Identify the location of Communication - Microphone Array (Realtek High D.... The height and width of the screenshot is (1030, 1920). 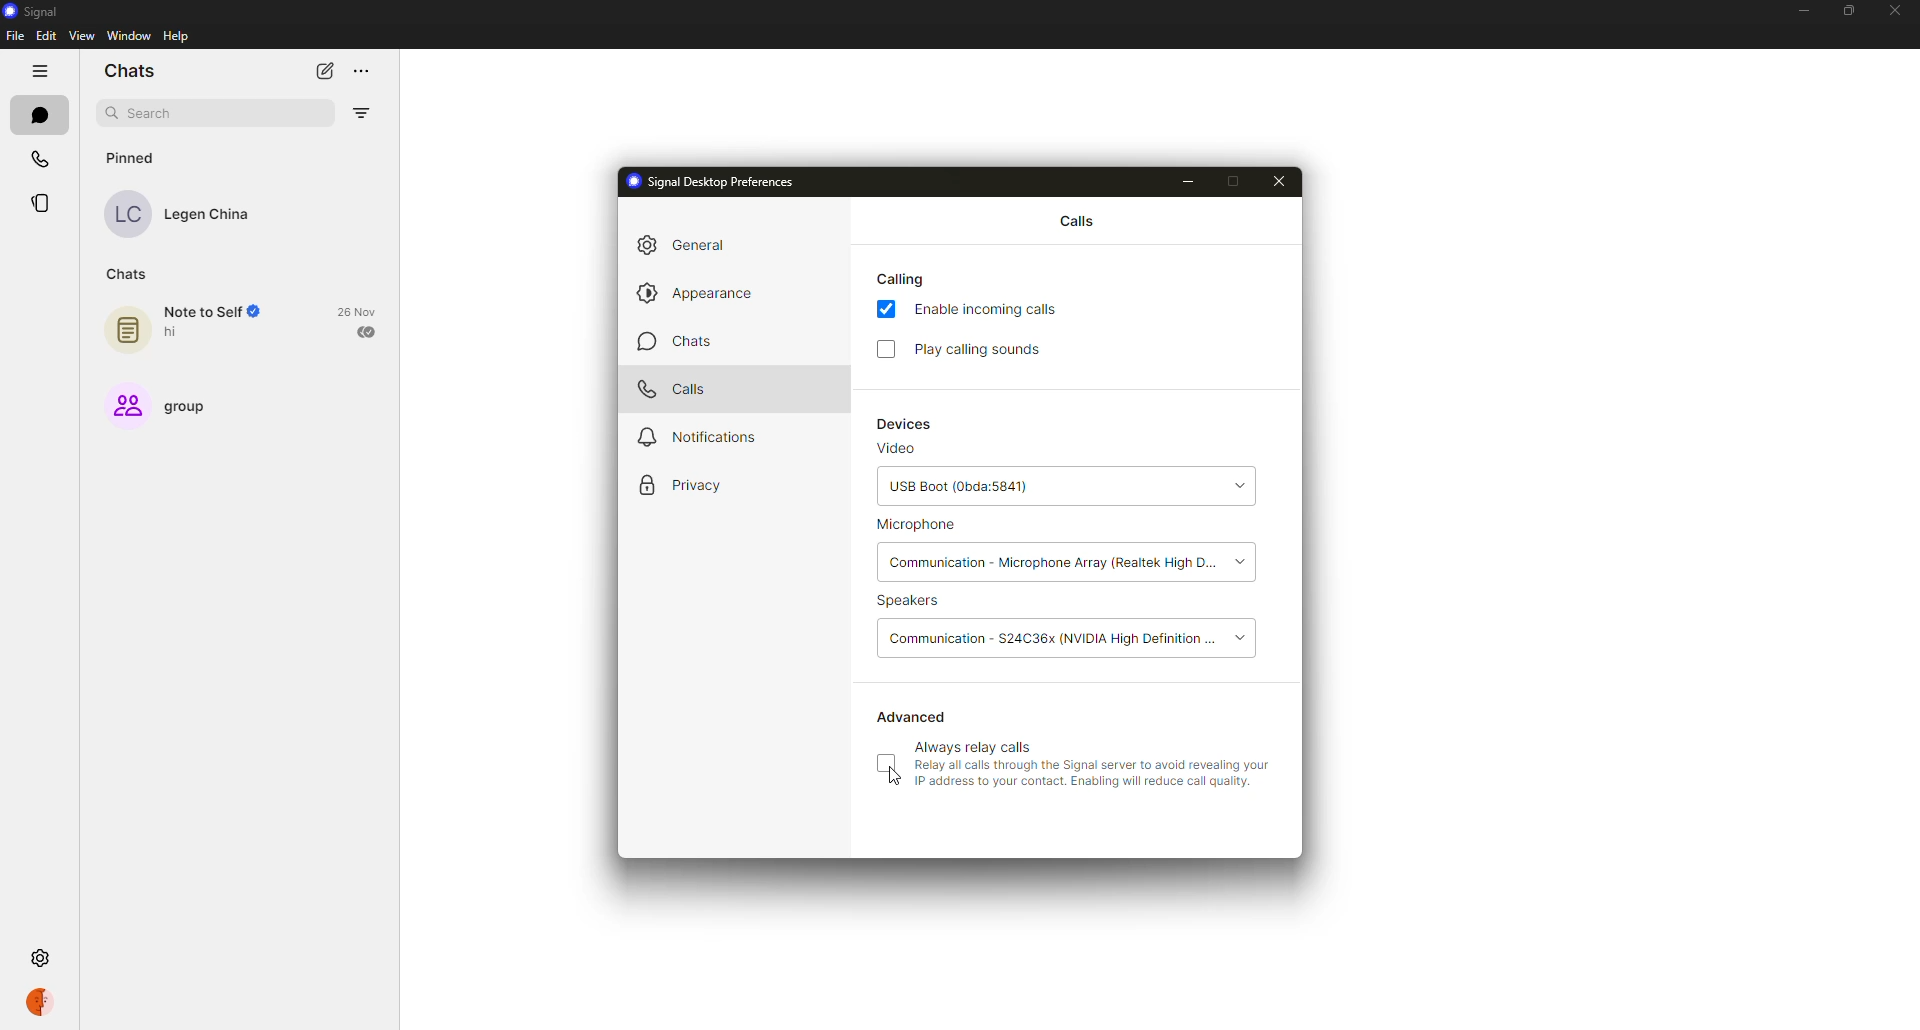
(1051, 563).